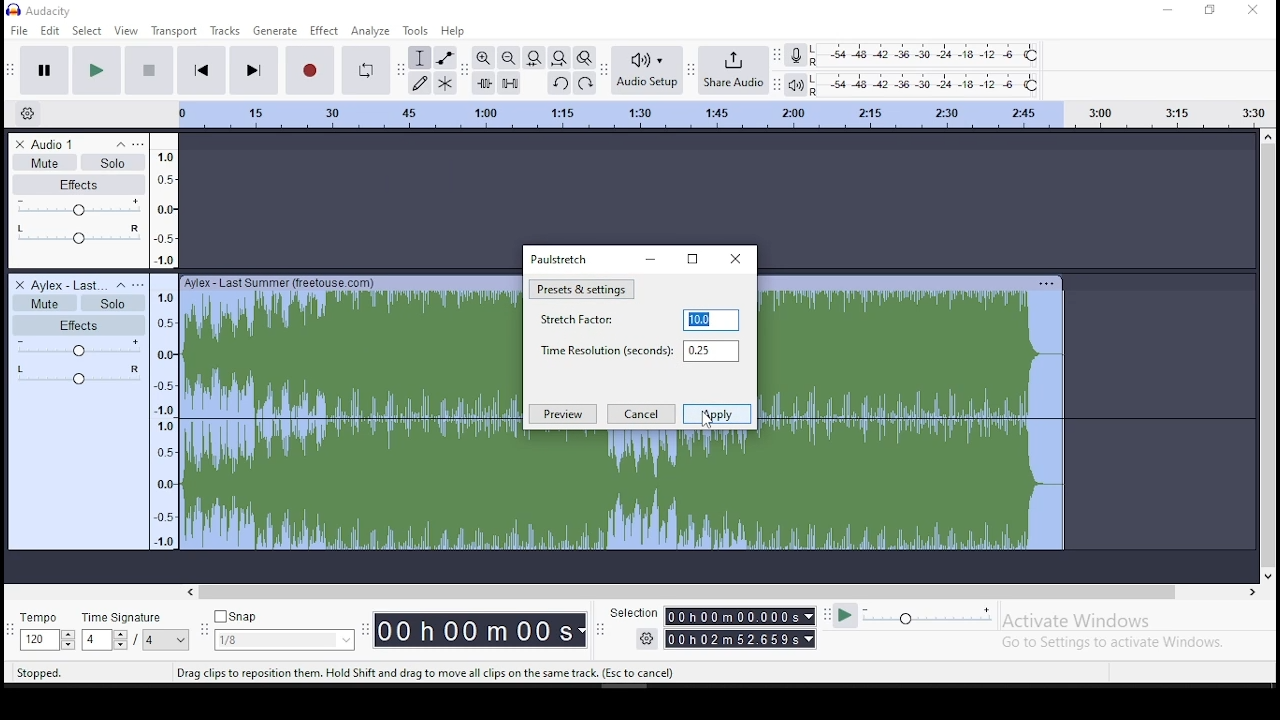 The image size is (1280, 720). Describe the element at coordinates (445, 83) in the screenshot. I see `multi tool` at that location.